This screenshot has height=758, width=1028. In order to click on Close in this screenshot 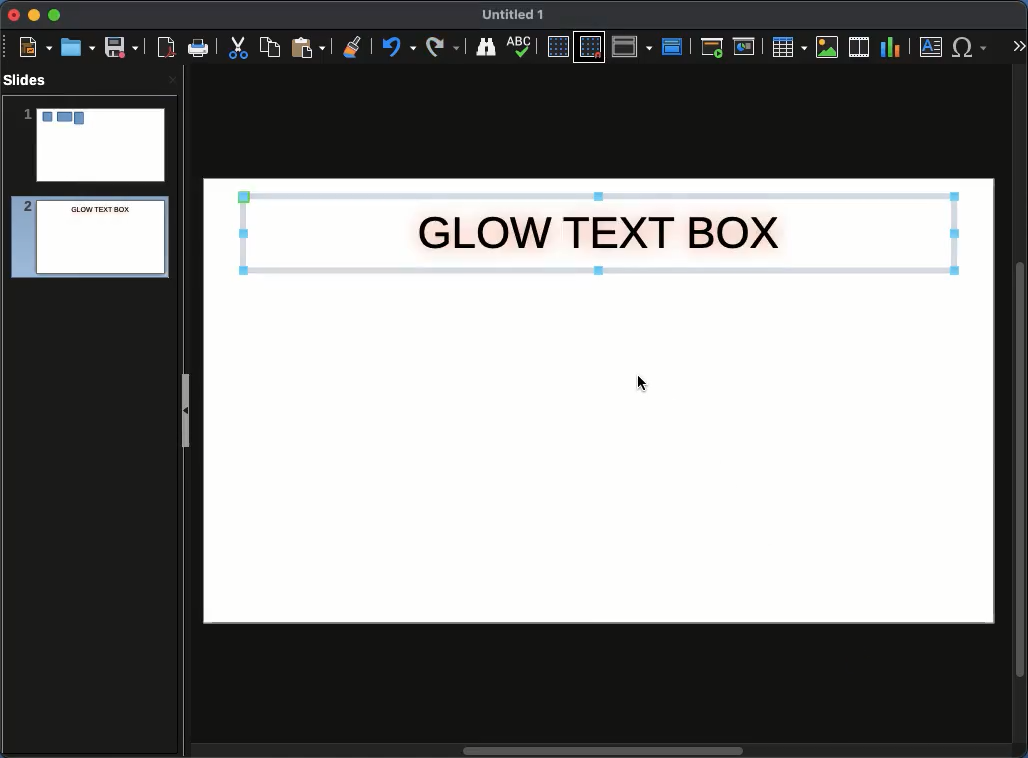, I will do `click(172, 79)`.